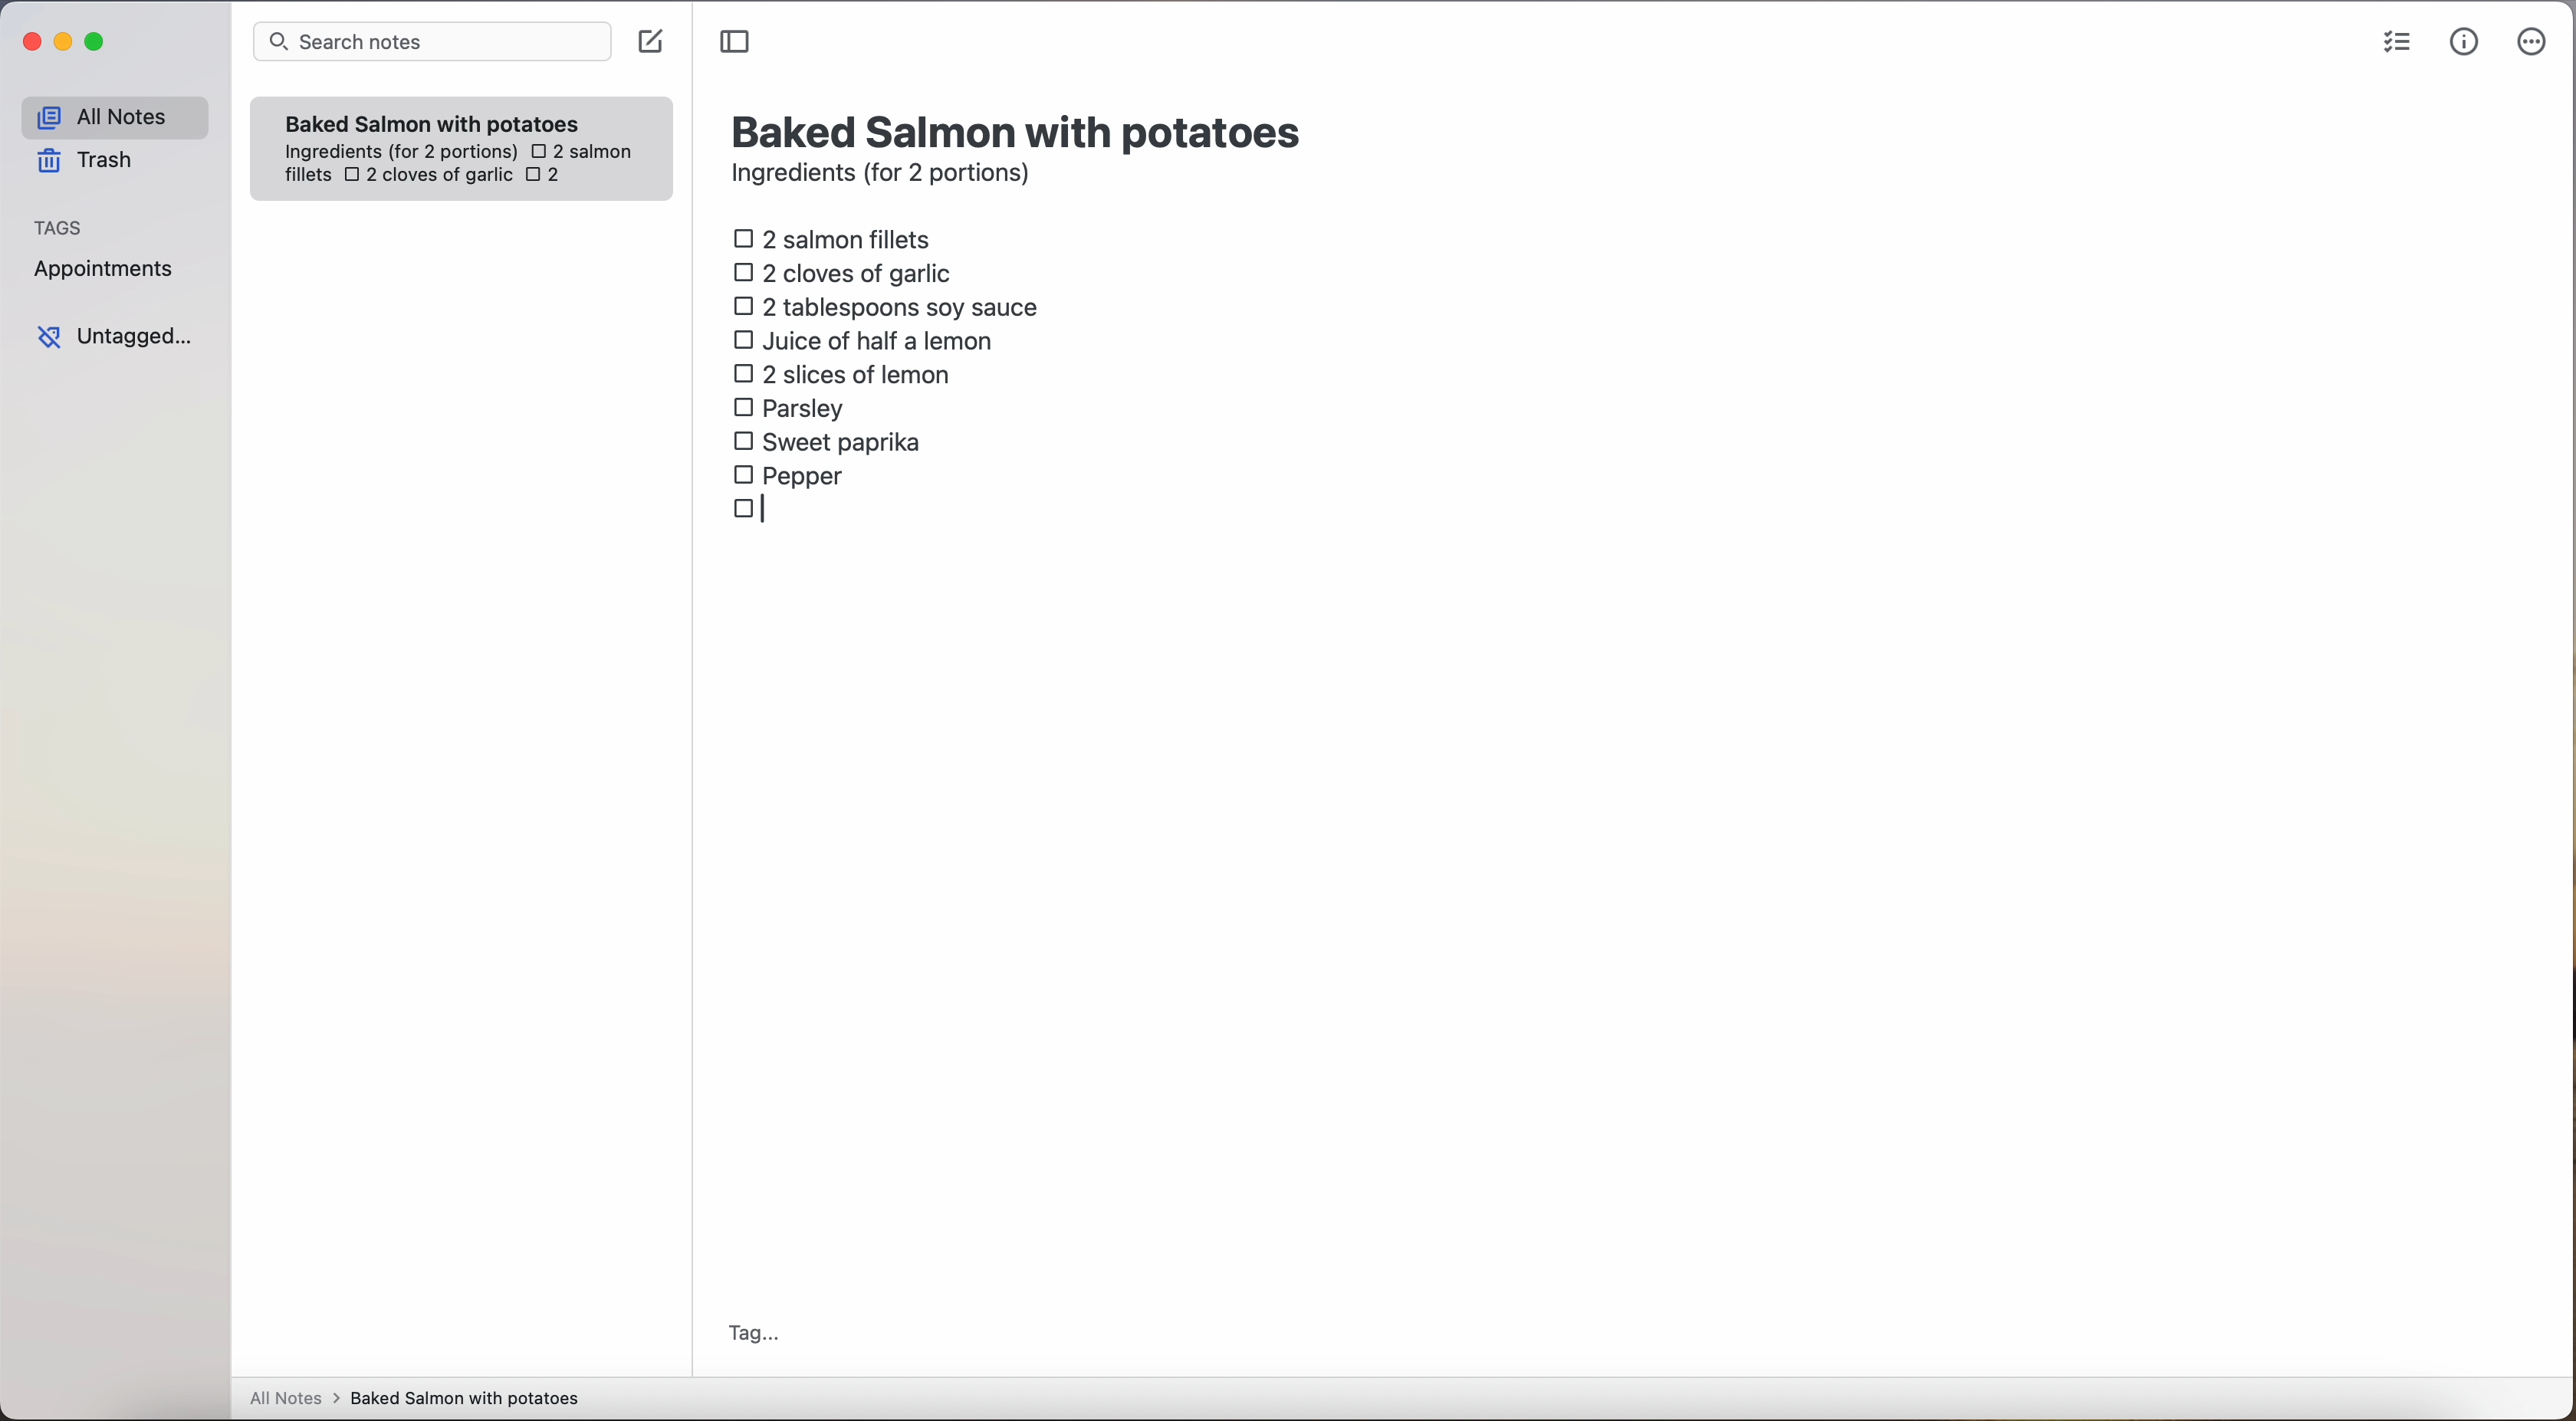  What do you see at coordinates (649, 42) in the screenshot?
I see `create note` at bounding box center [649, 42].